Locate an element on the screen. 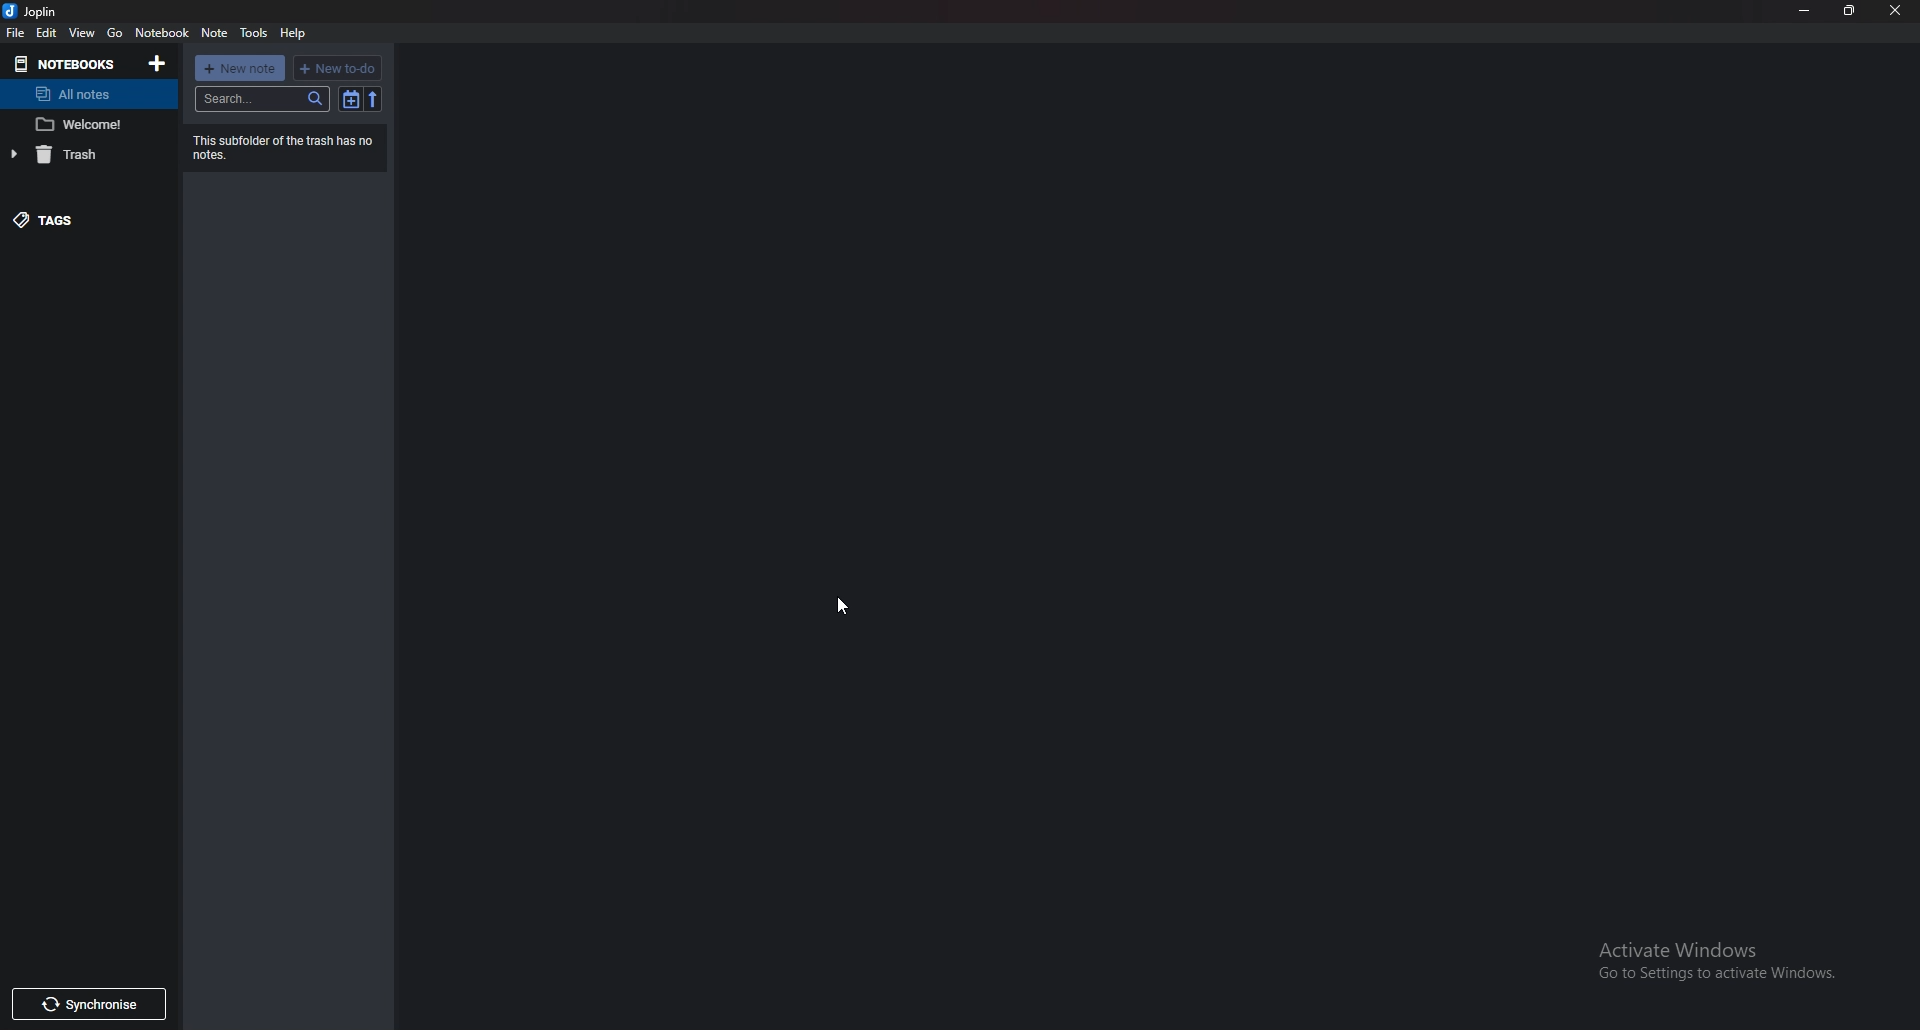  edit is located at coordinates (47, 33).